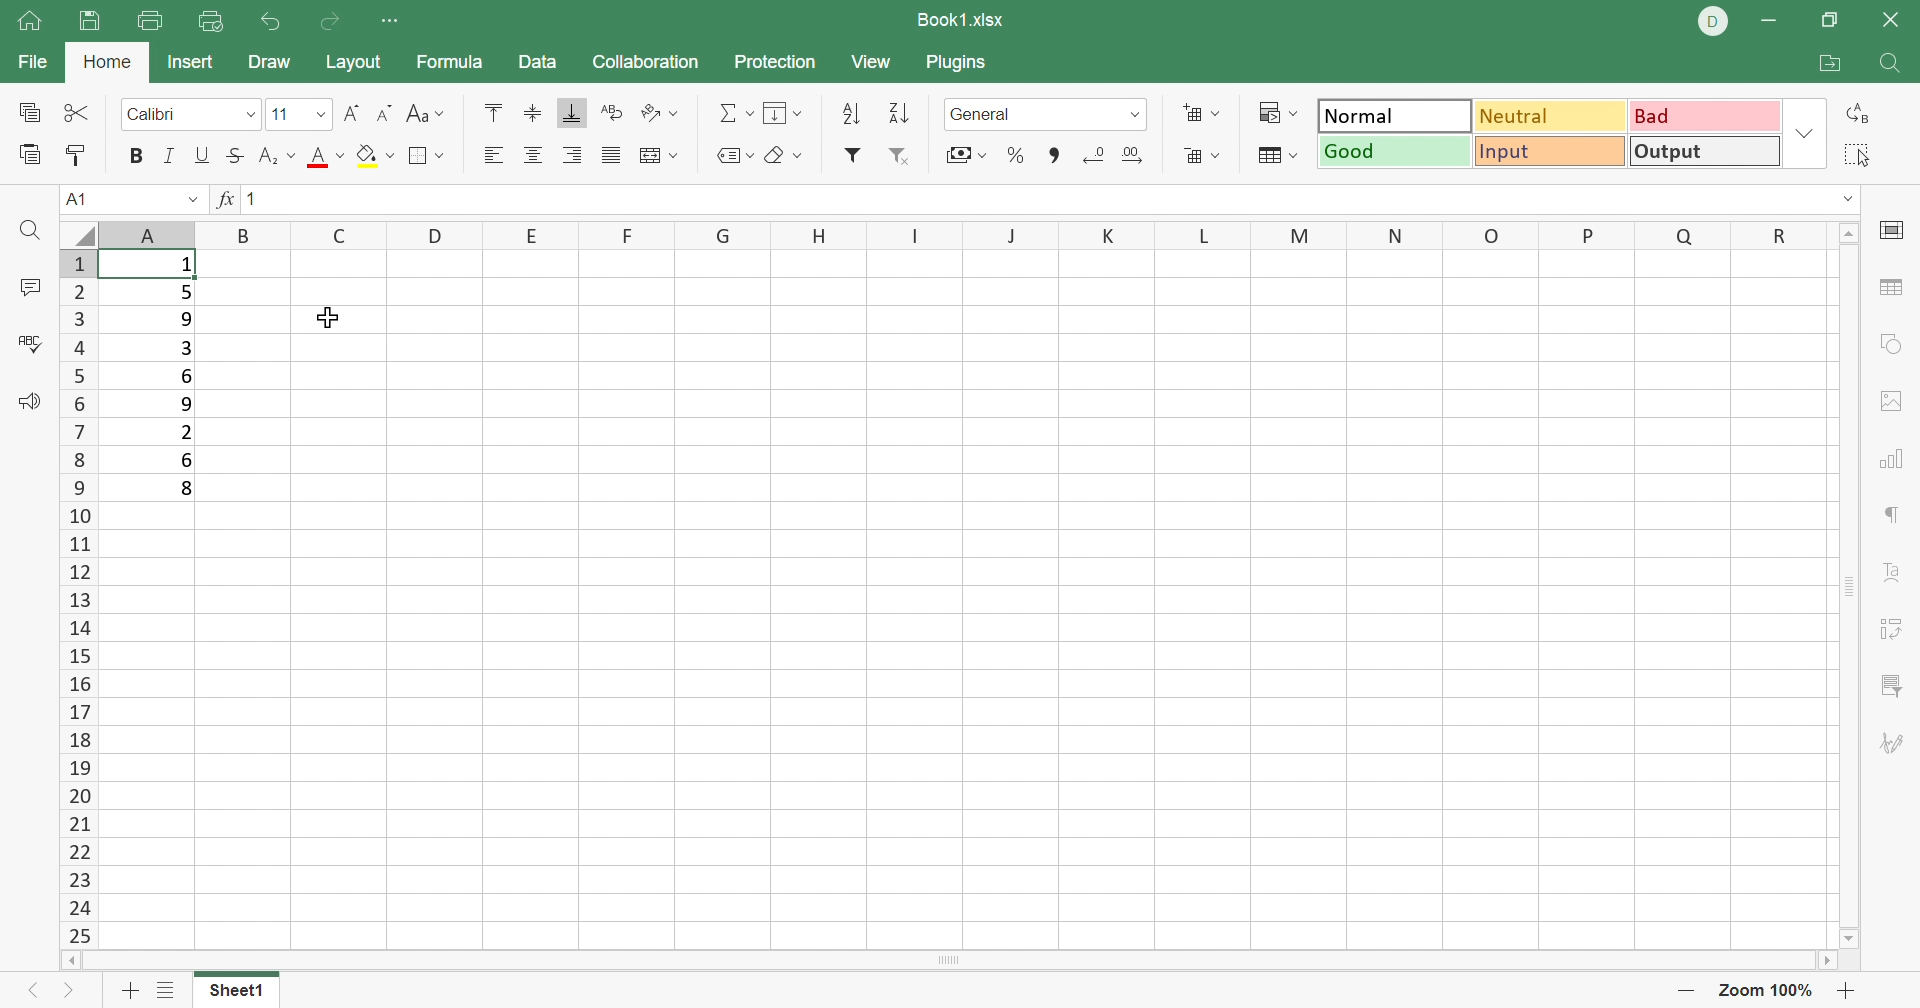  What do you see at coordinates (1015, 155) in the screenshot?
I see `Percent style` at bounding box center [1015, 155].